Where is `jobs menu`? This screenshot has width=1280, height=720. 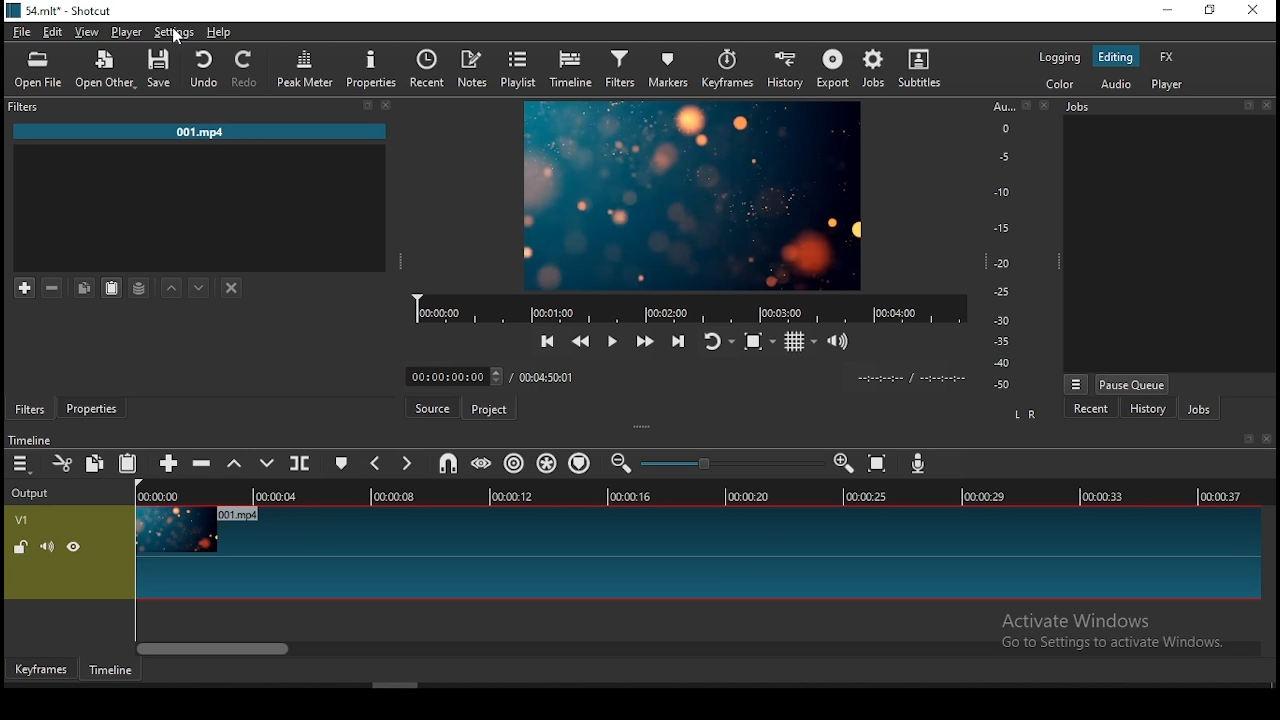
jobs menu is located at coordinates (1077, 386).